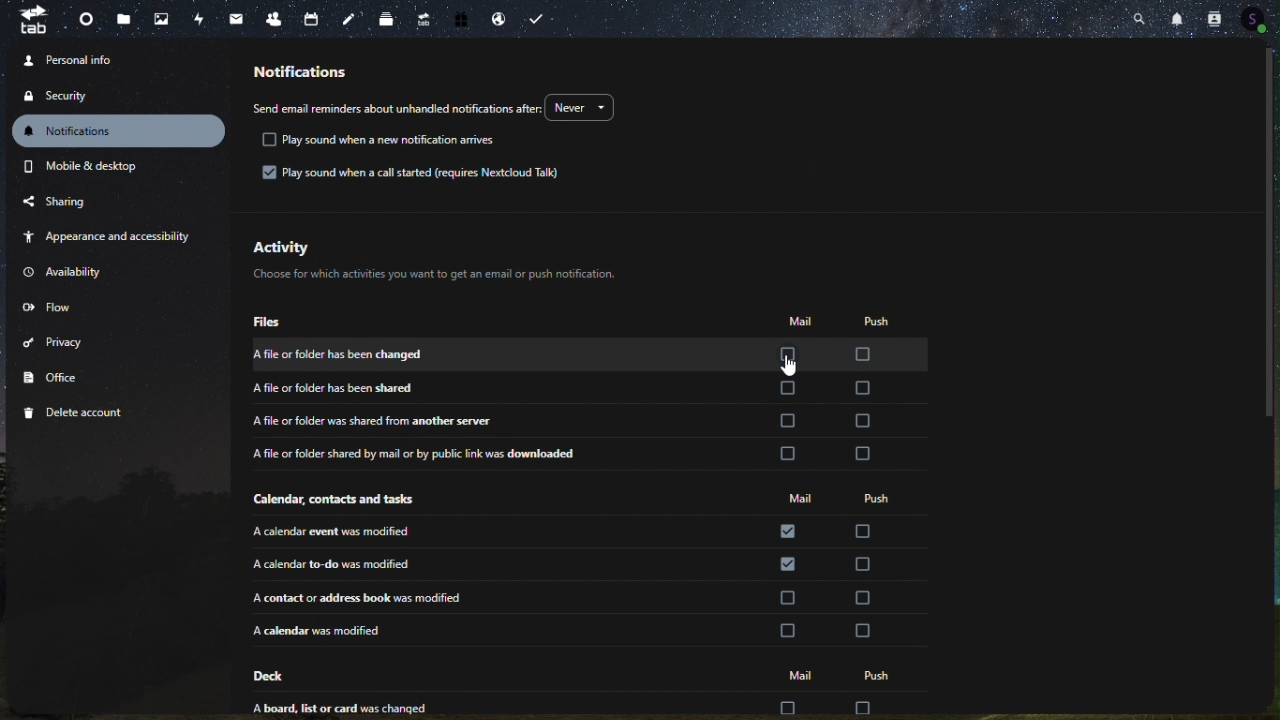  I want to click on a calendar event was modified, so click(342, 531).